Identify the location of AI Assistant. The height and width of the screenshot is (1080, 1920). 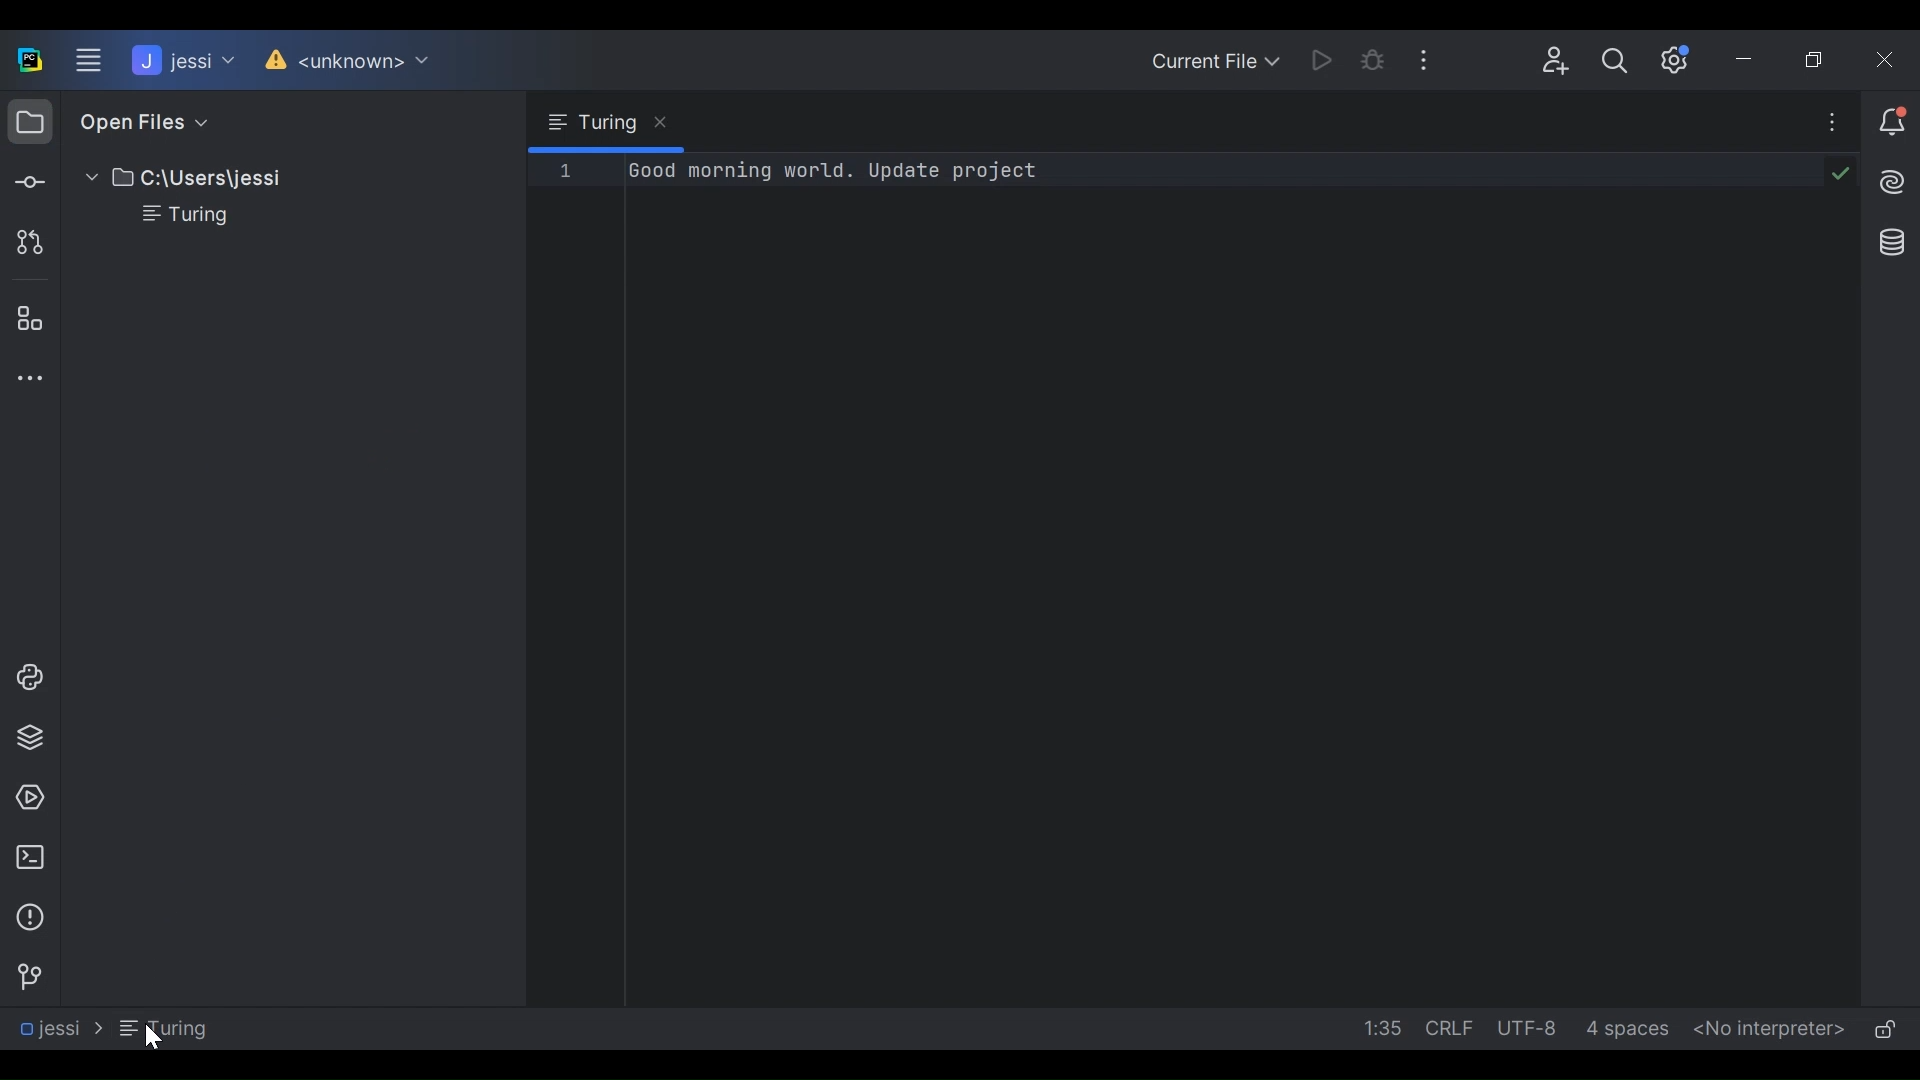
(1890, 179).